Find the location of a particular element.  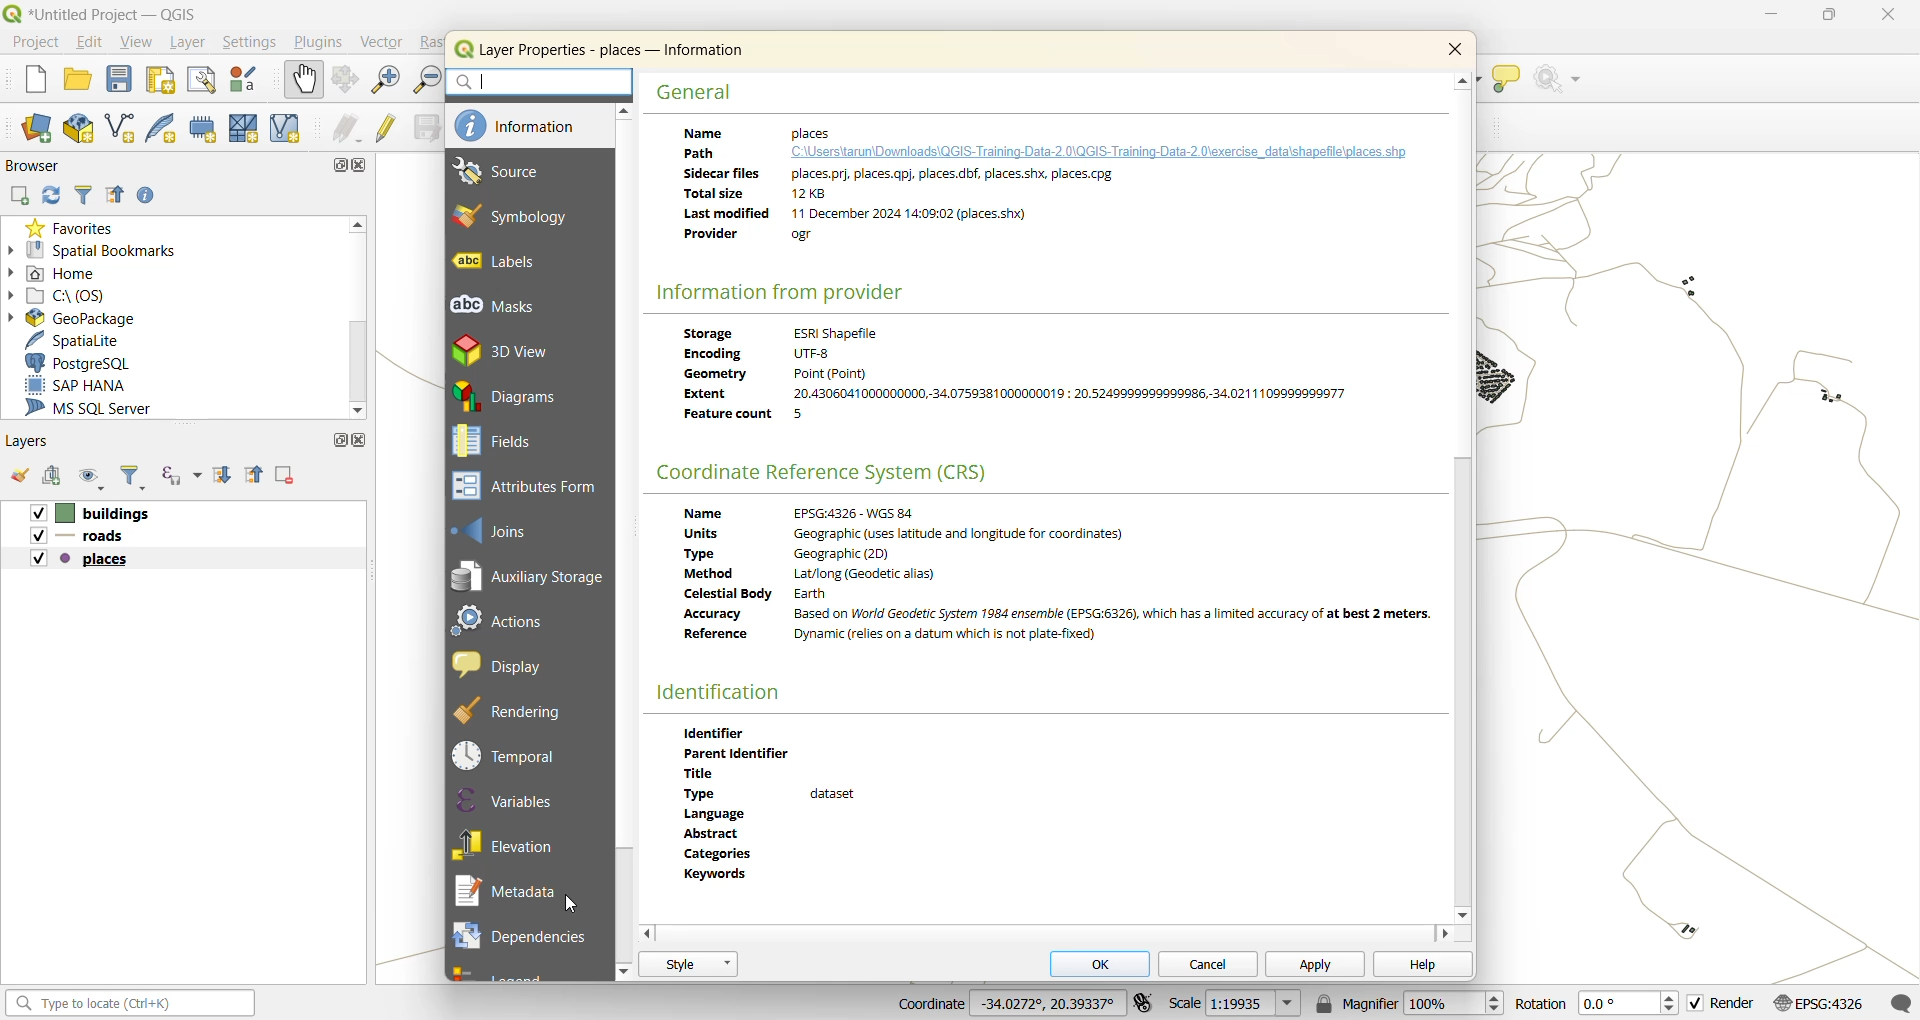

vector is located at coordinates (387, 42).